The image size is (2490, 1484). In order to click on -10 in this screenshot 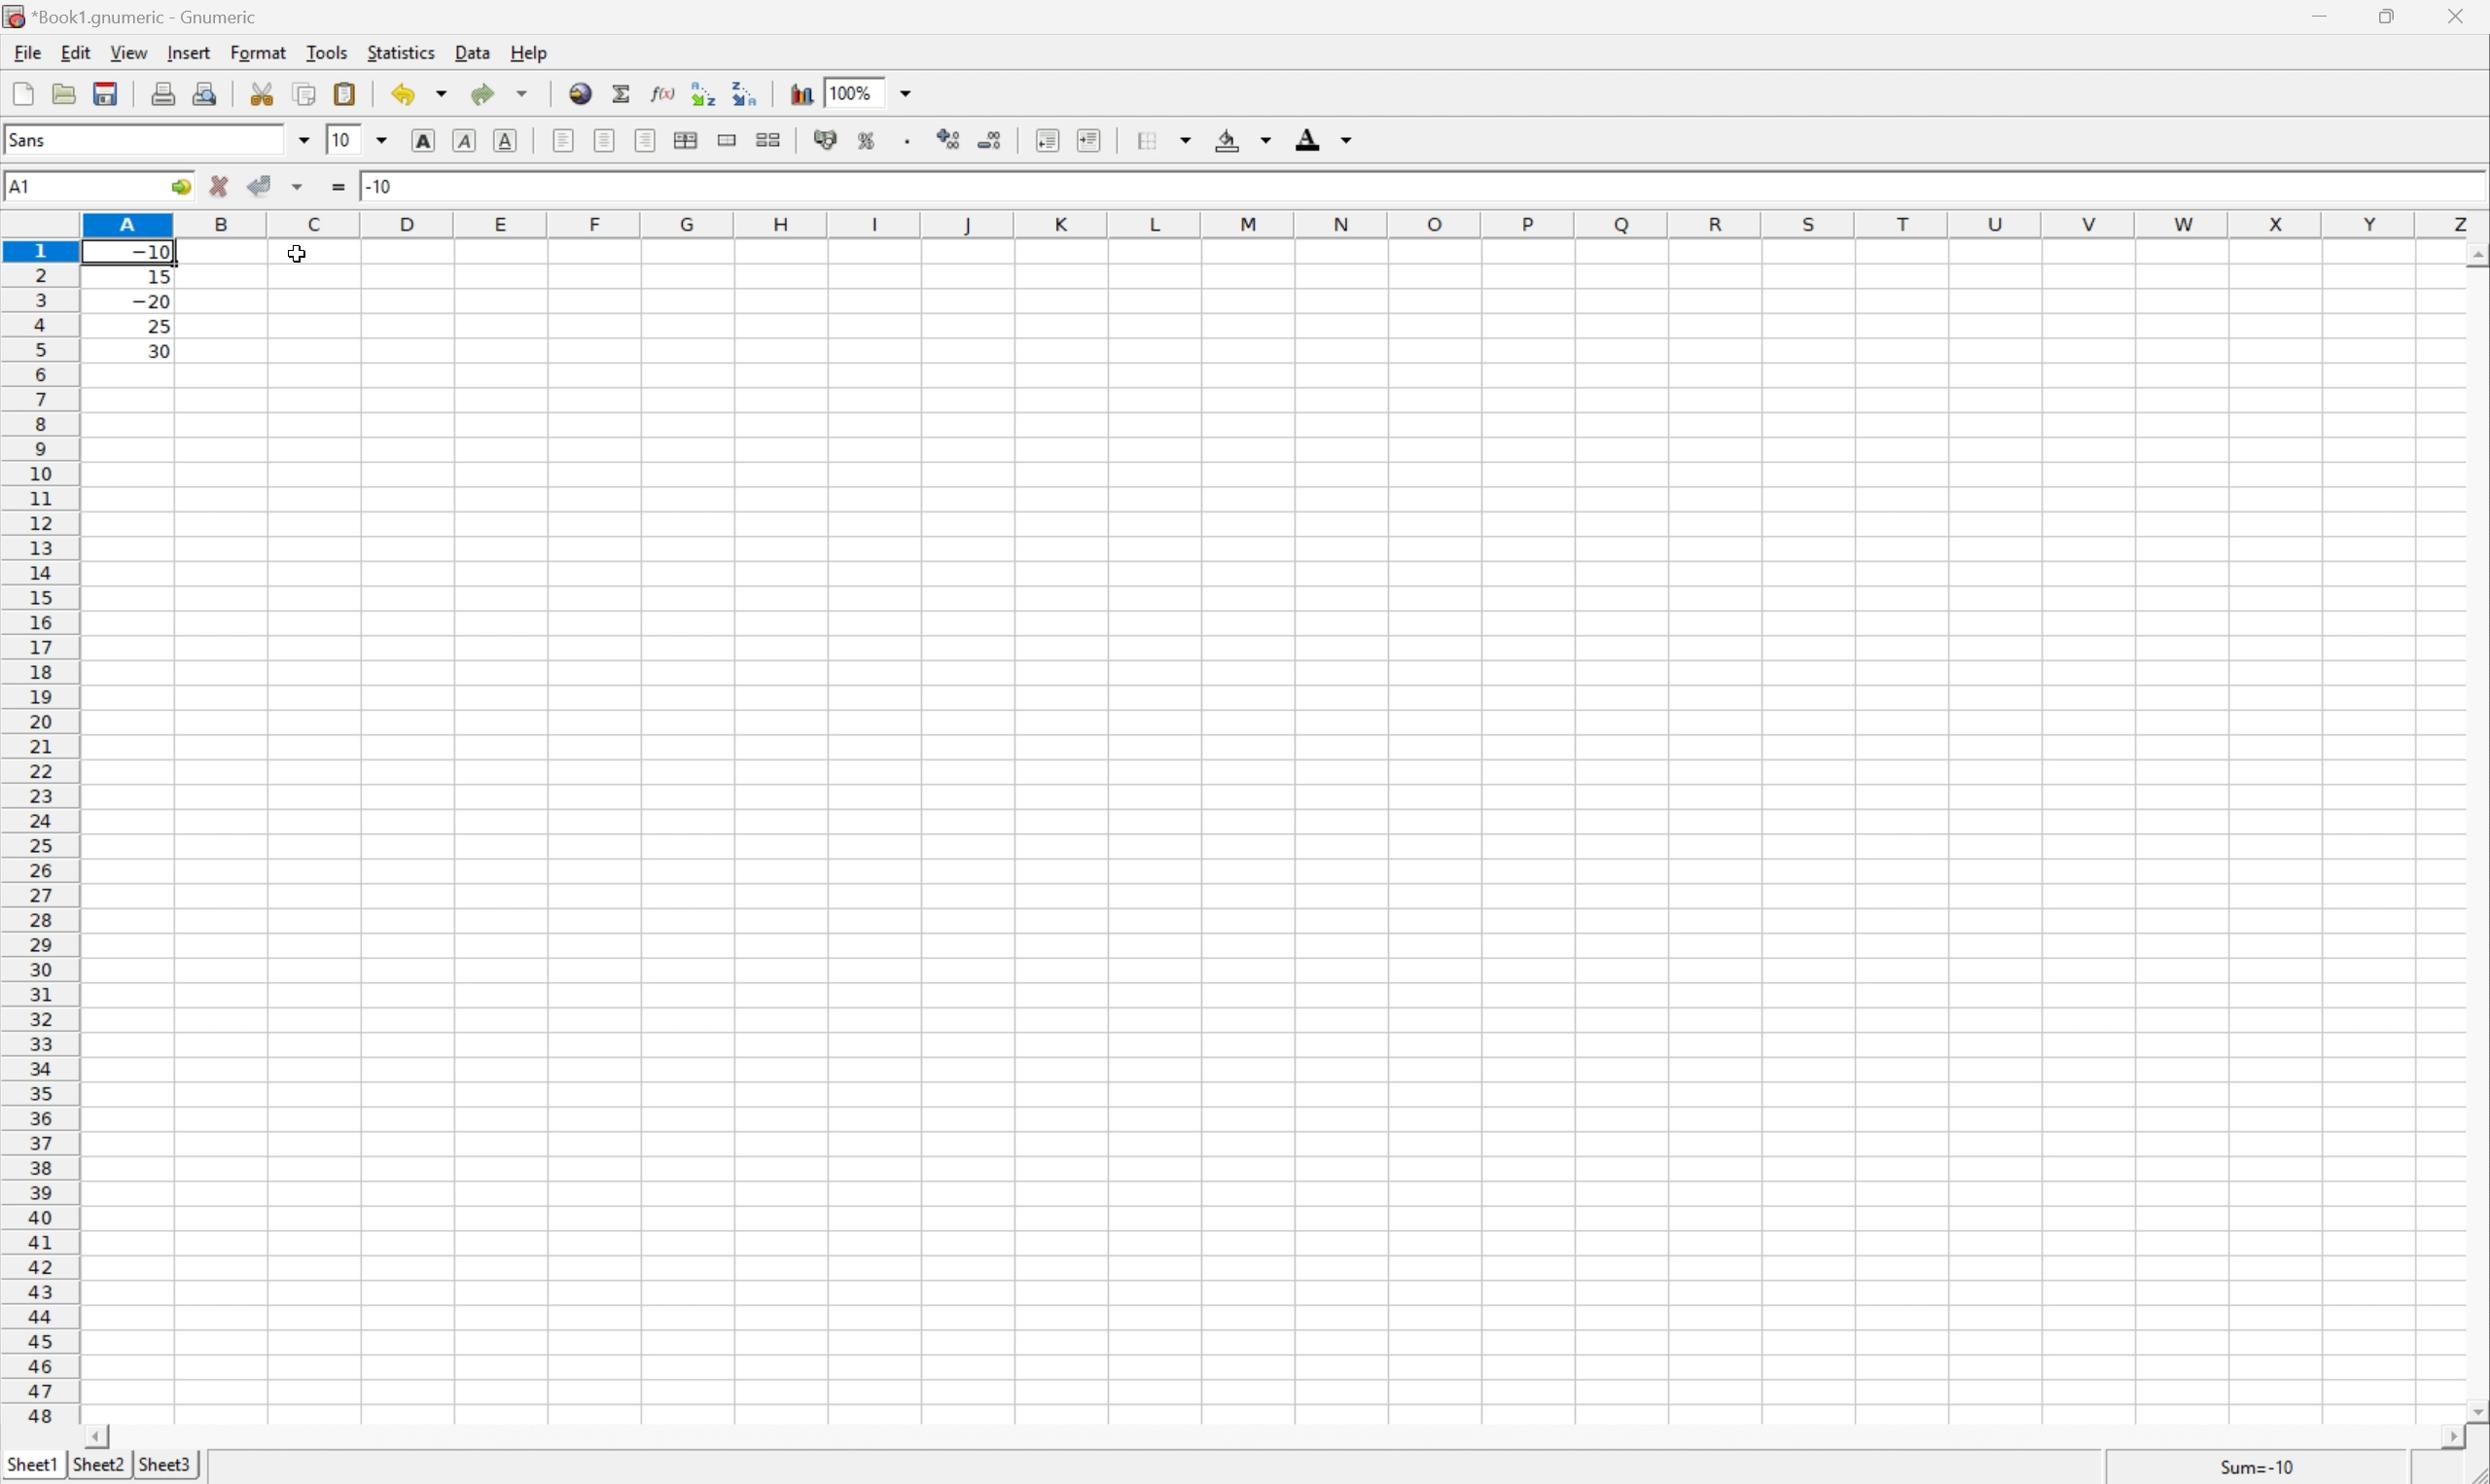, I will do `click(151, 249)`.